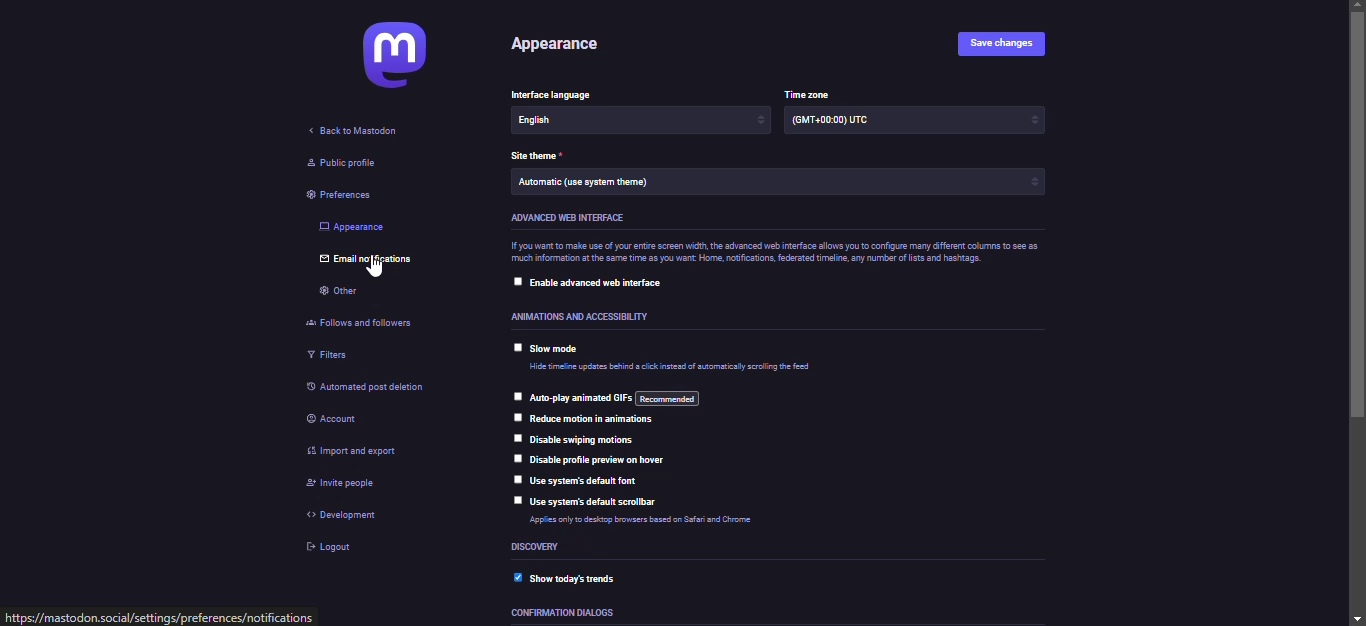 The height and width of the screenshot is (626, 1366). I want to click on time zone, so click(833, 120).